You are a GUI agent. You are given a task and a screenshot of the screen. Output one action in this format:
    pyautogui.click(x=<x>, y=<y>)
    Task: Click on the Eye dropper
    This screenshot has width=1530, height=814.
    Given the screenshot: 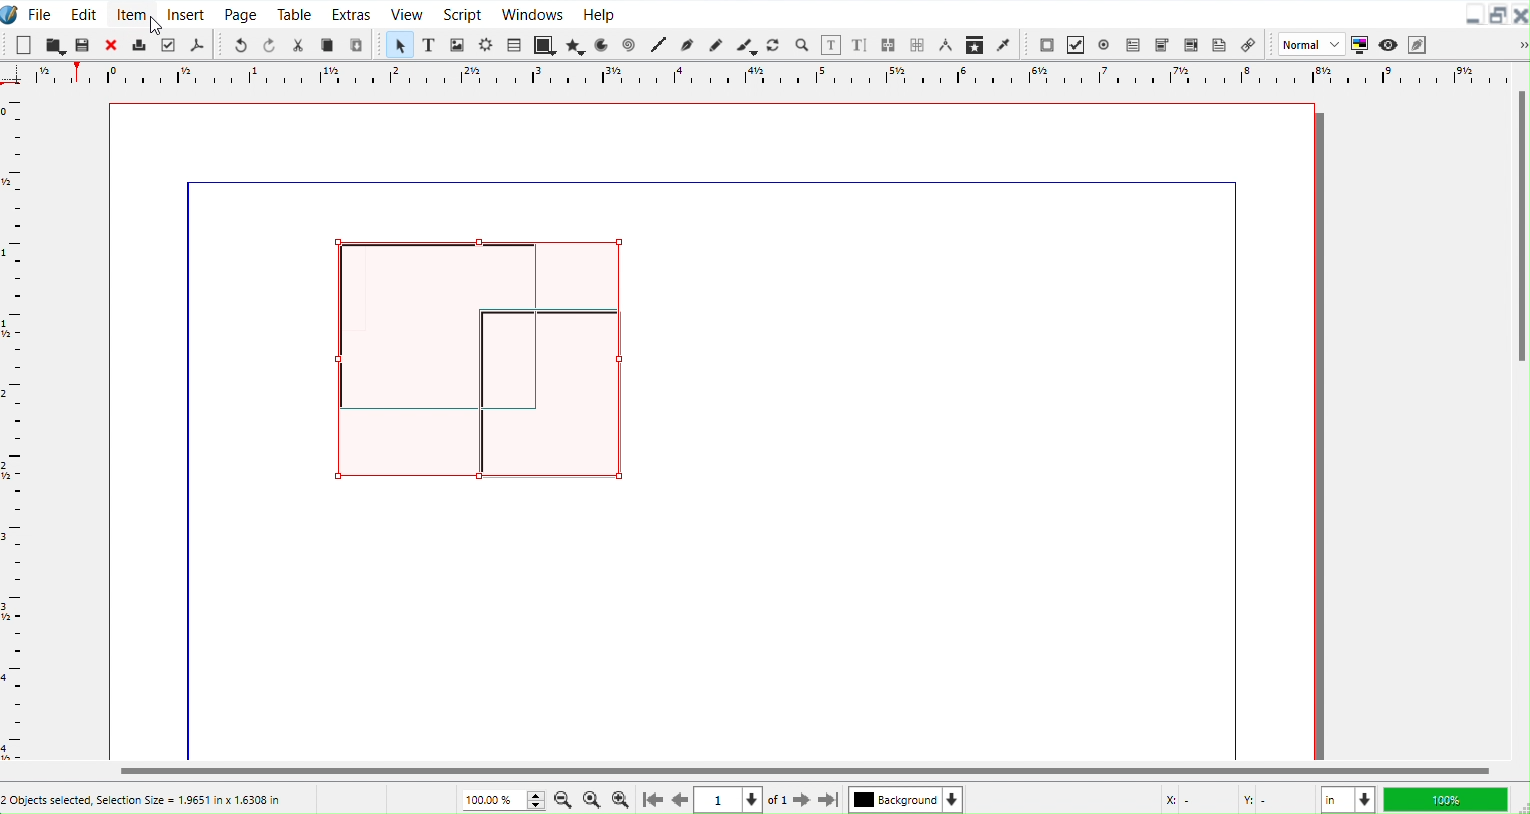 What is the action you would take?
    pyautogui.click(x=1004, y=44)
    